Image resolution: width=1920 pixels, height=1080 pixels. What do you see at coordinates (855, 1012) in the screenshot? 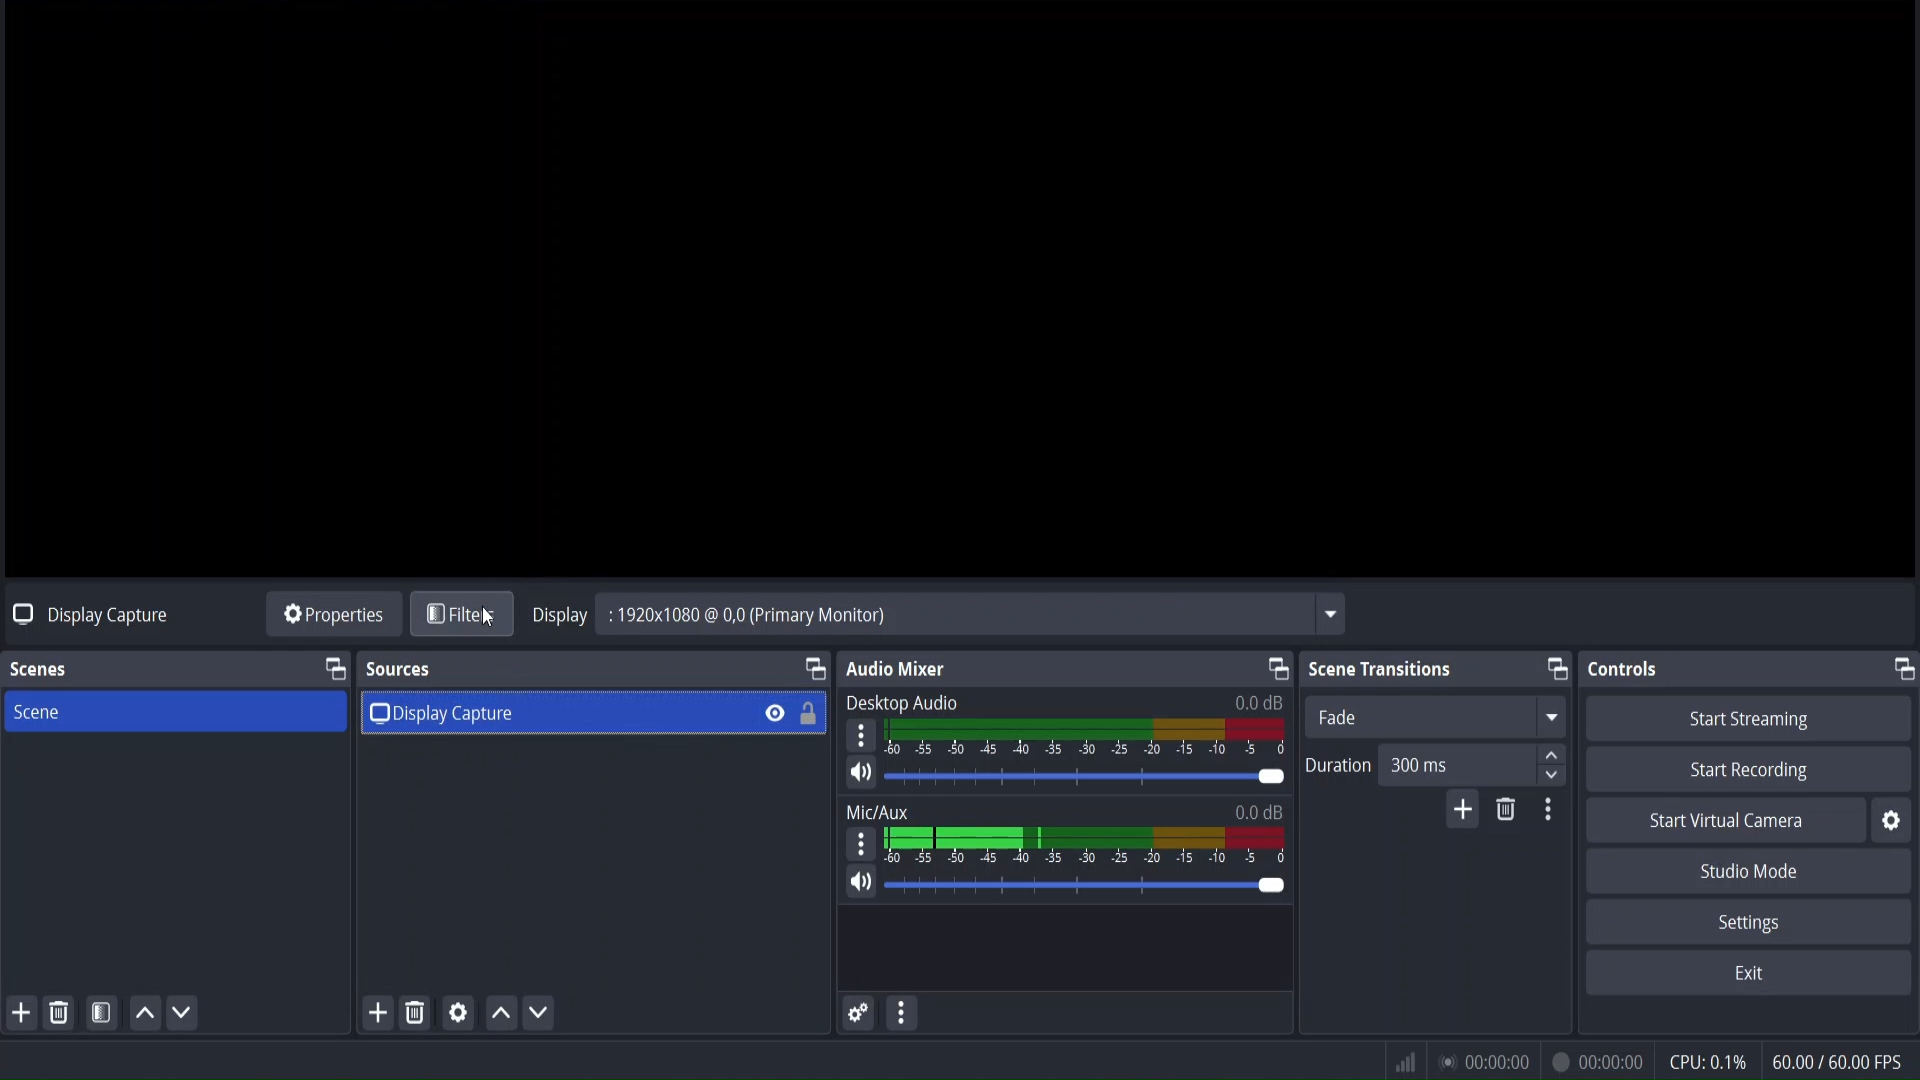
I see `advance audio properties` at bounding box center [855, 1012].